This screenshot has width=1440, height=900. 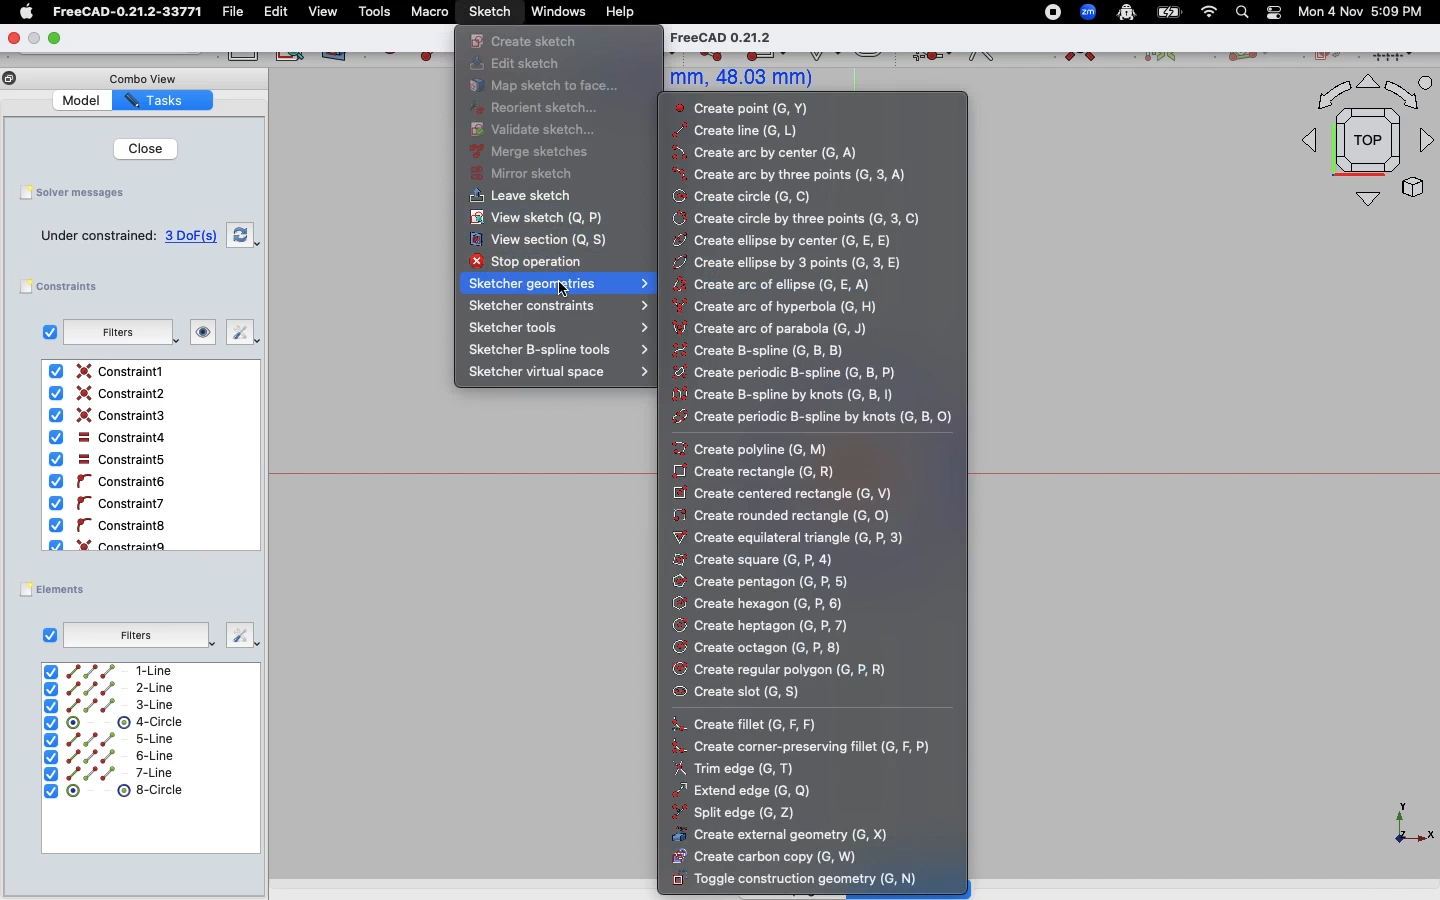 What do you see at coordinates (761, 559) in the screenshot?
I see `Create square (G, P, 4)` at bounding box center [761, 559].